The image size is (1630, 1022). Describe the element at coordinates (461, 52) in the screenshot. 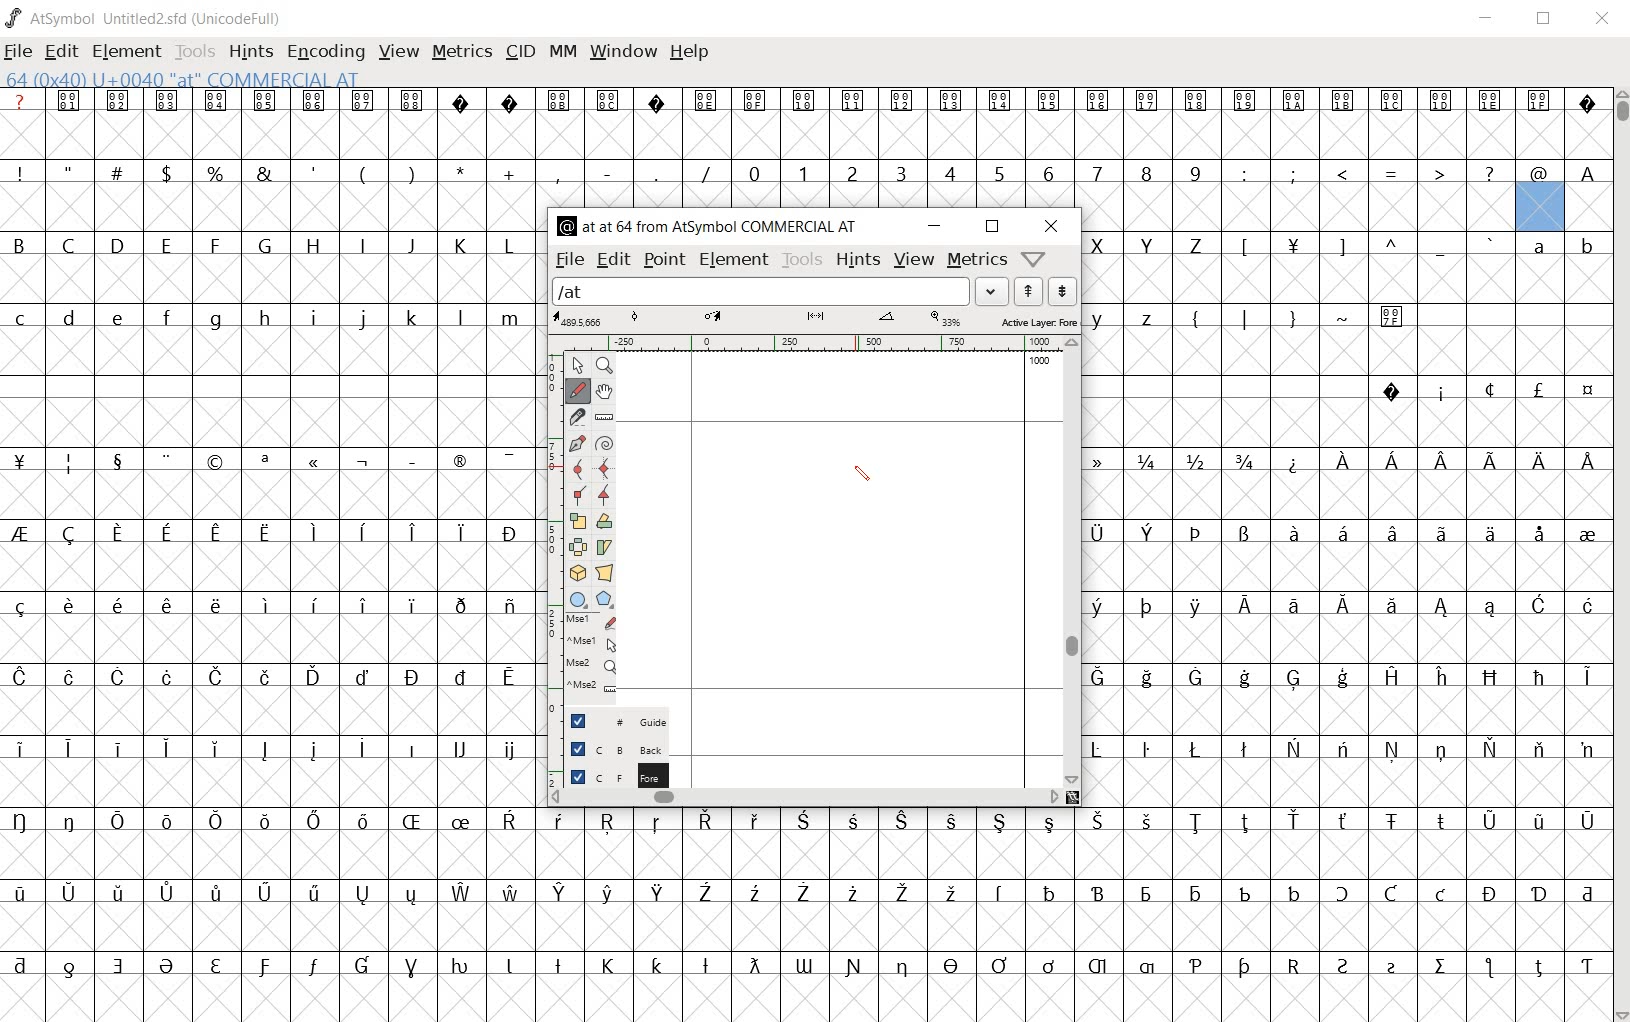

I see `METRICS` at that location.